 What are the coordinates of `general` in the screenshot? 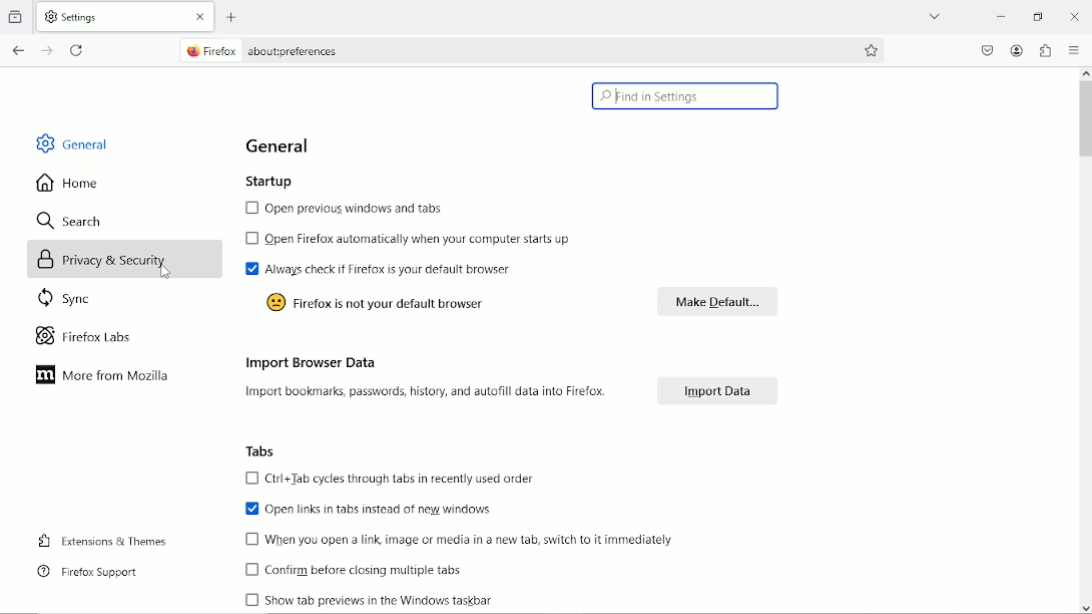 It's located at (68, 142).